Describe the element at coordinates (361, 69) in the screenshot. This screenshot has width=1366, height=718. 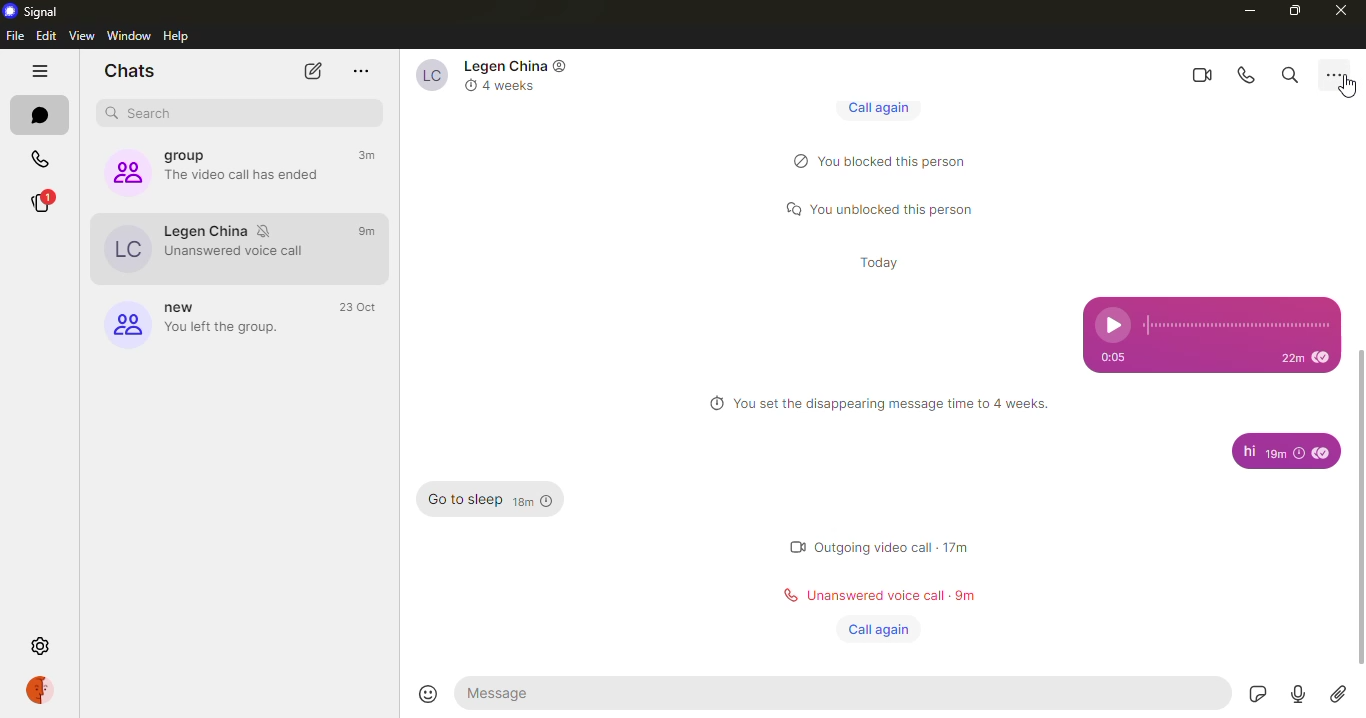
I see `more` at that location.